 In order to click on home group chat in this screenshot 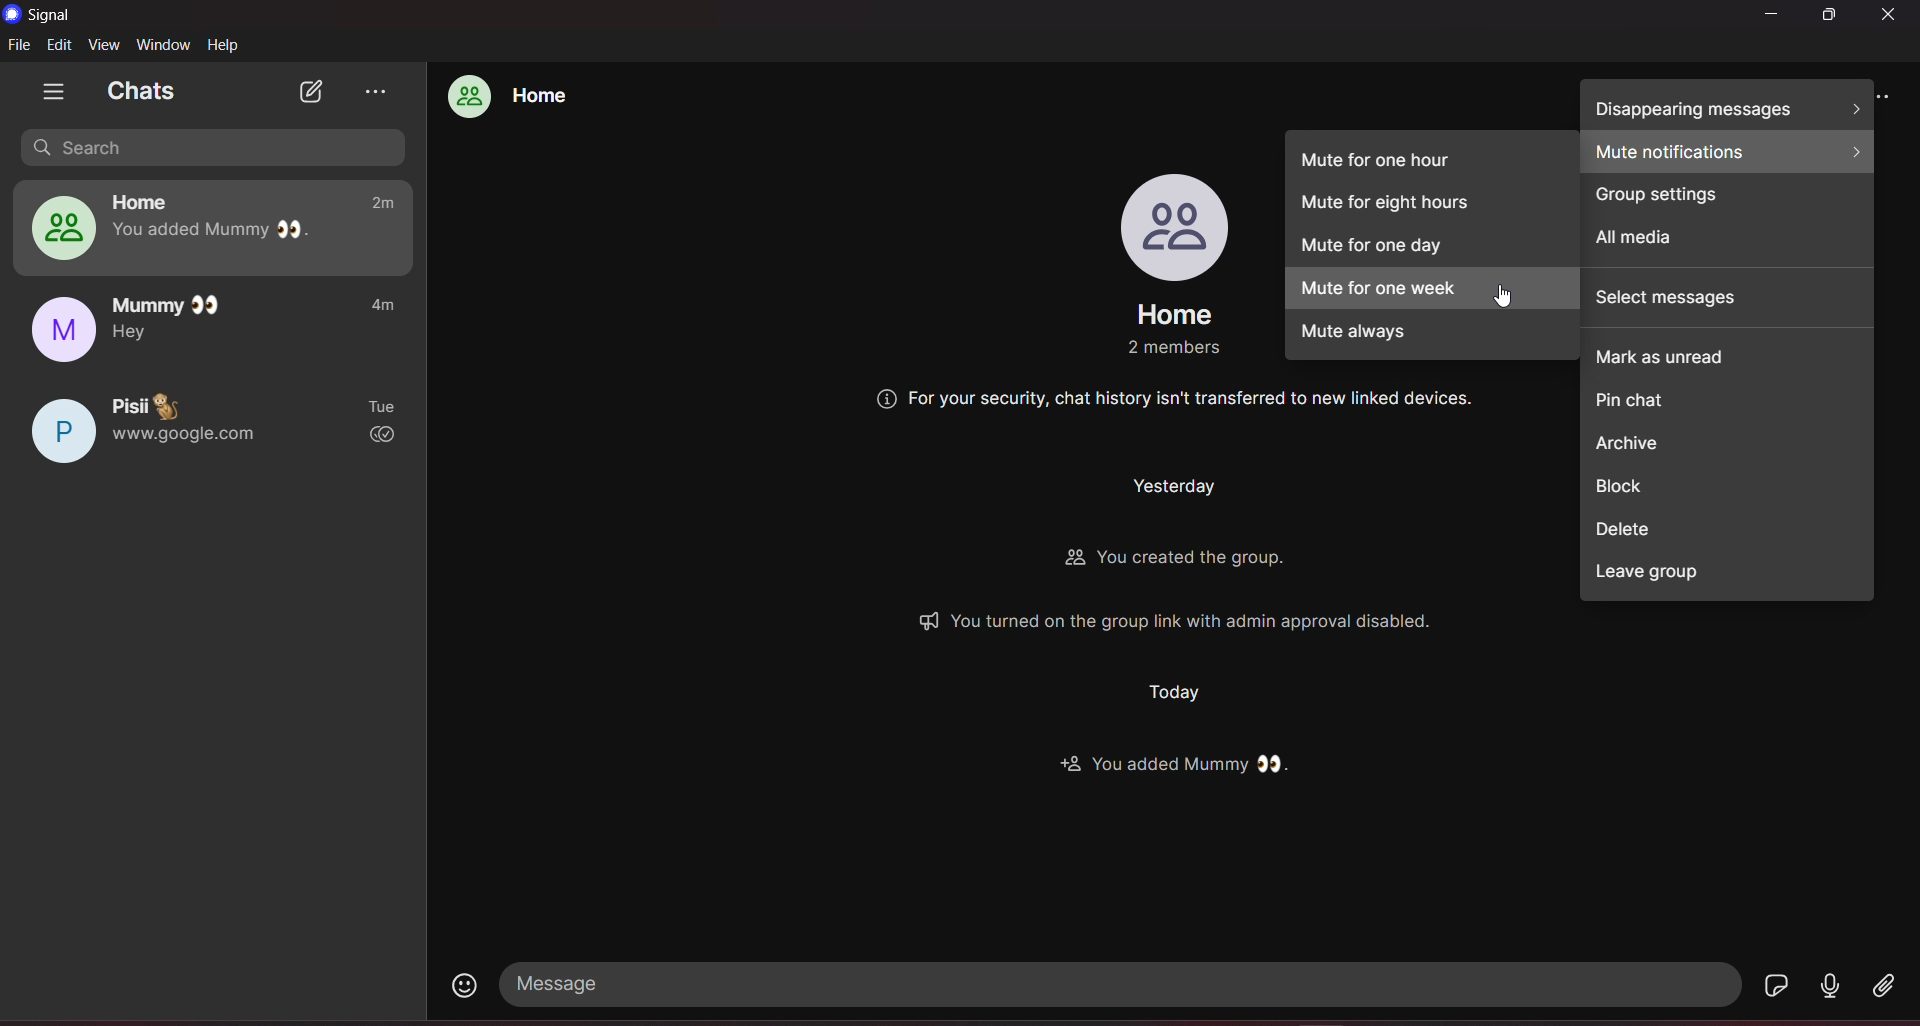, I will do `click(220, 226)`.